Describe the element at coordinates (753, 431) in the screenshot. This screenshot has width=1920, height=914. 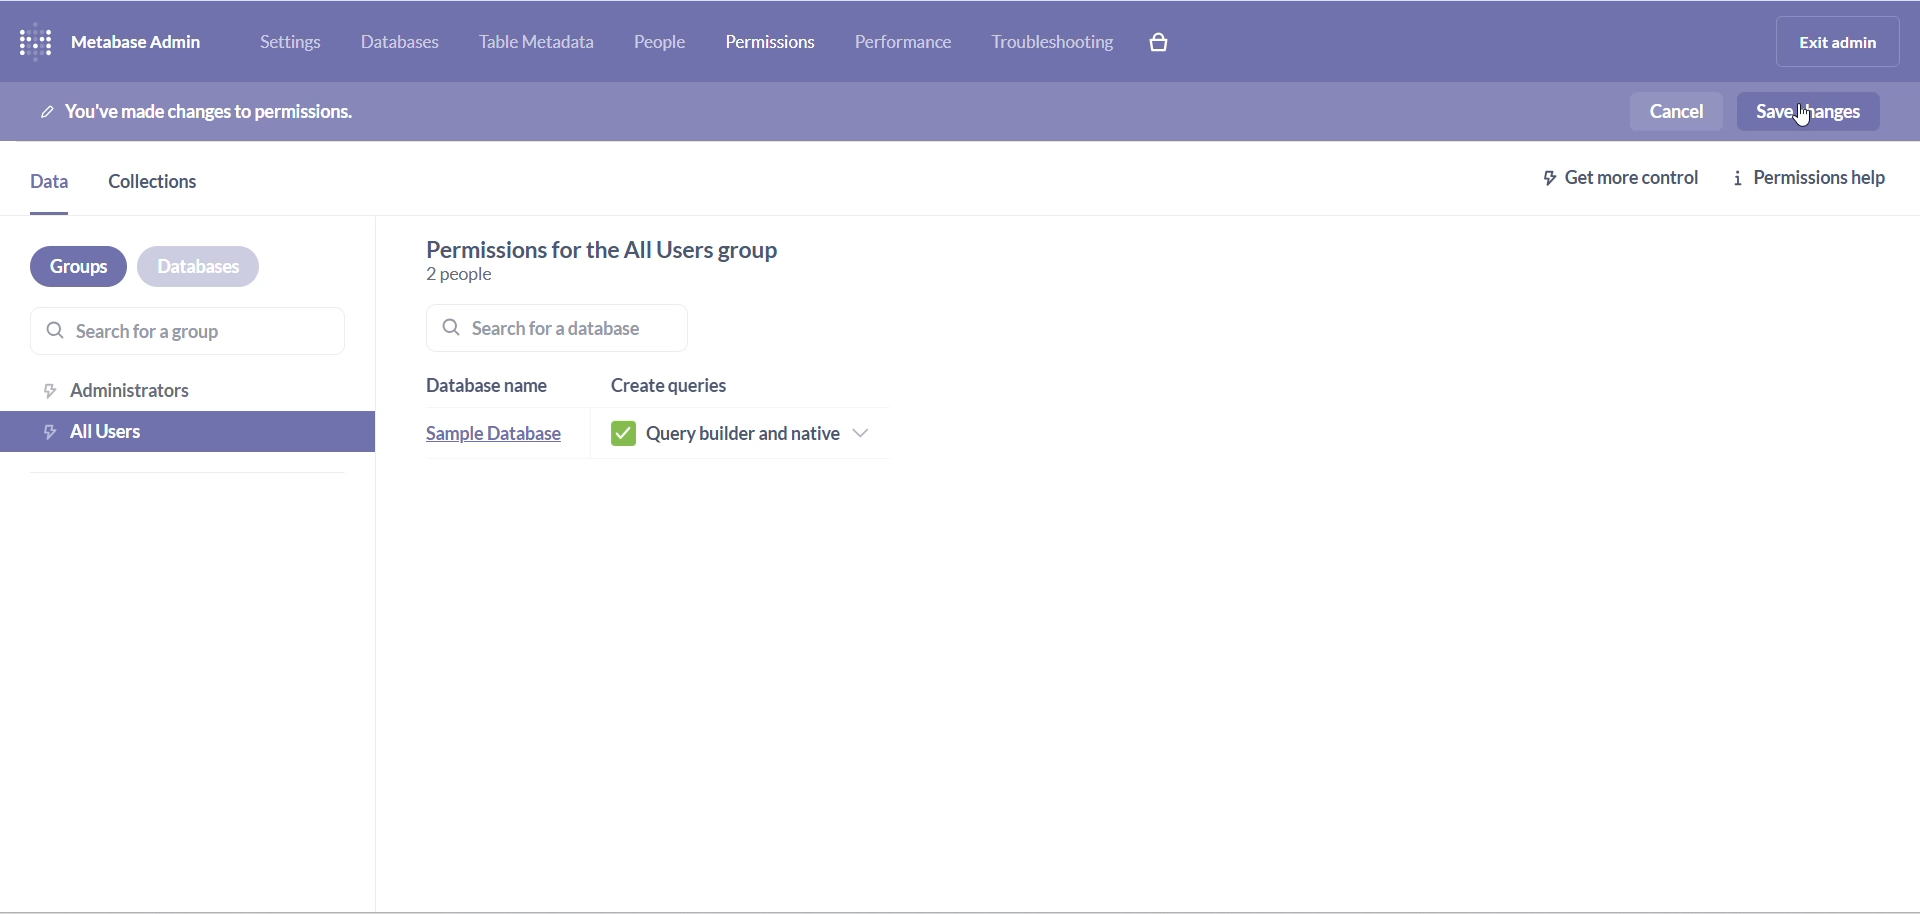
I see `query builder and native` at that location.